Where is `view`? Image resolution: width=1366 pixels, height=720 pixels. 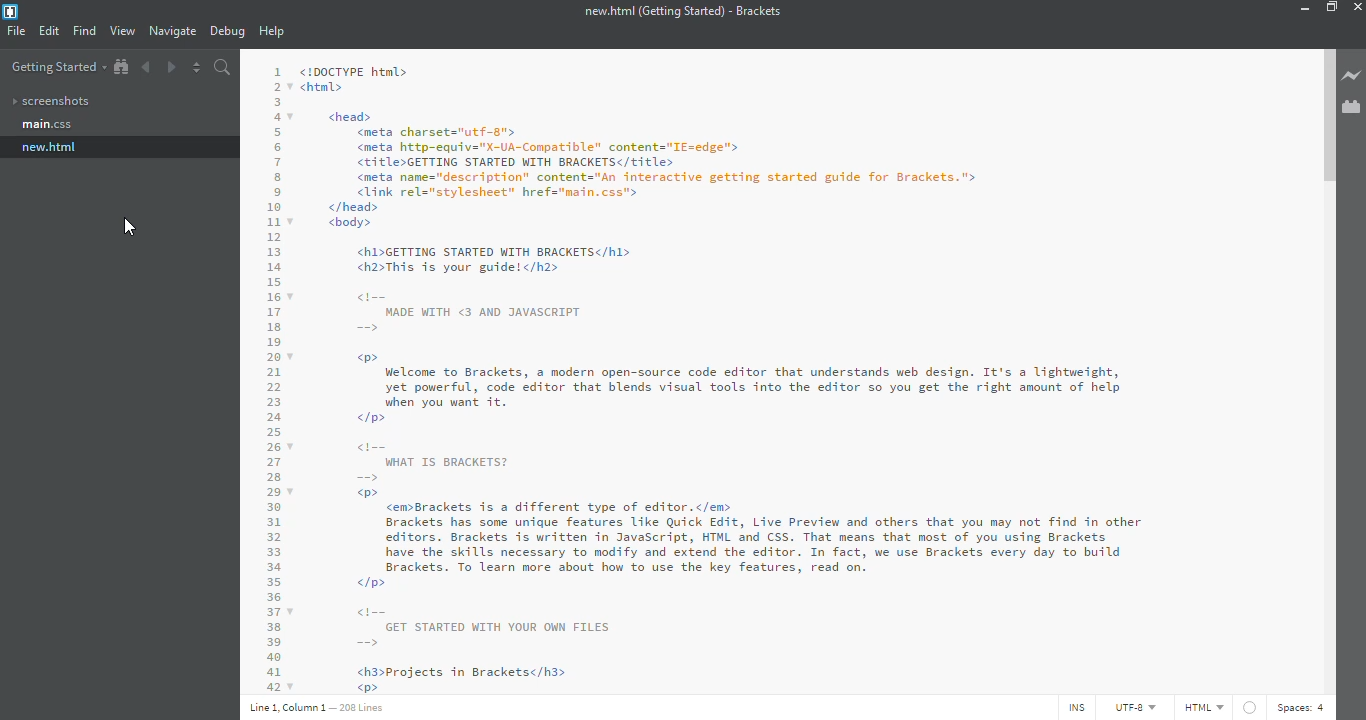 view is located at coordinates (122, 31).